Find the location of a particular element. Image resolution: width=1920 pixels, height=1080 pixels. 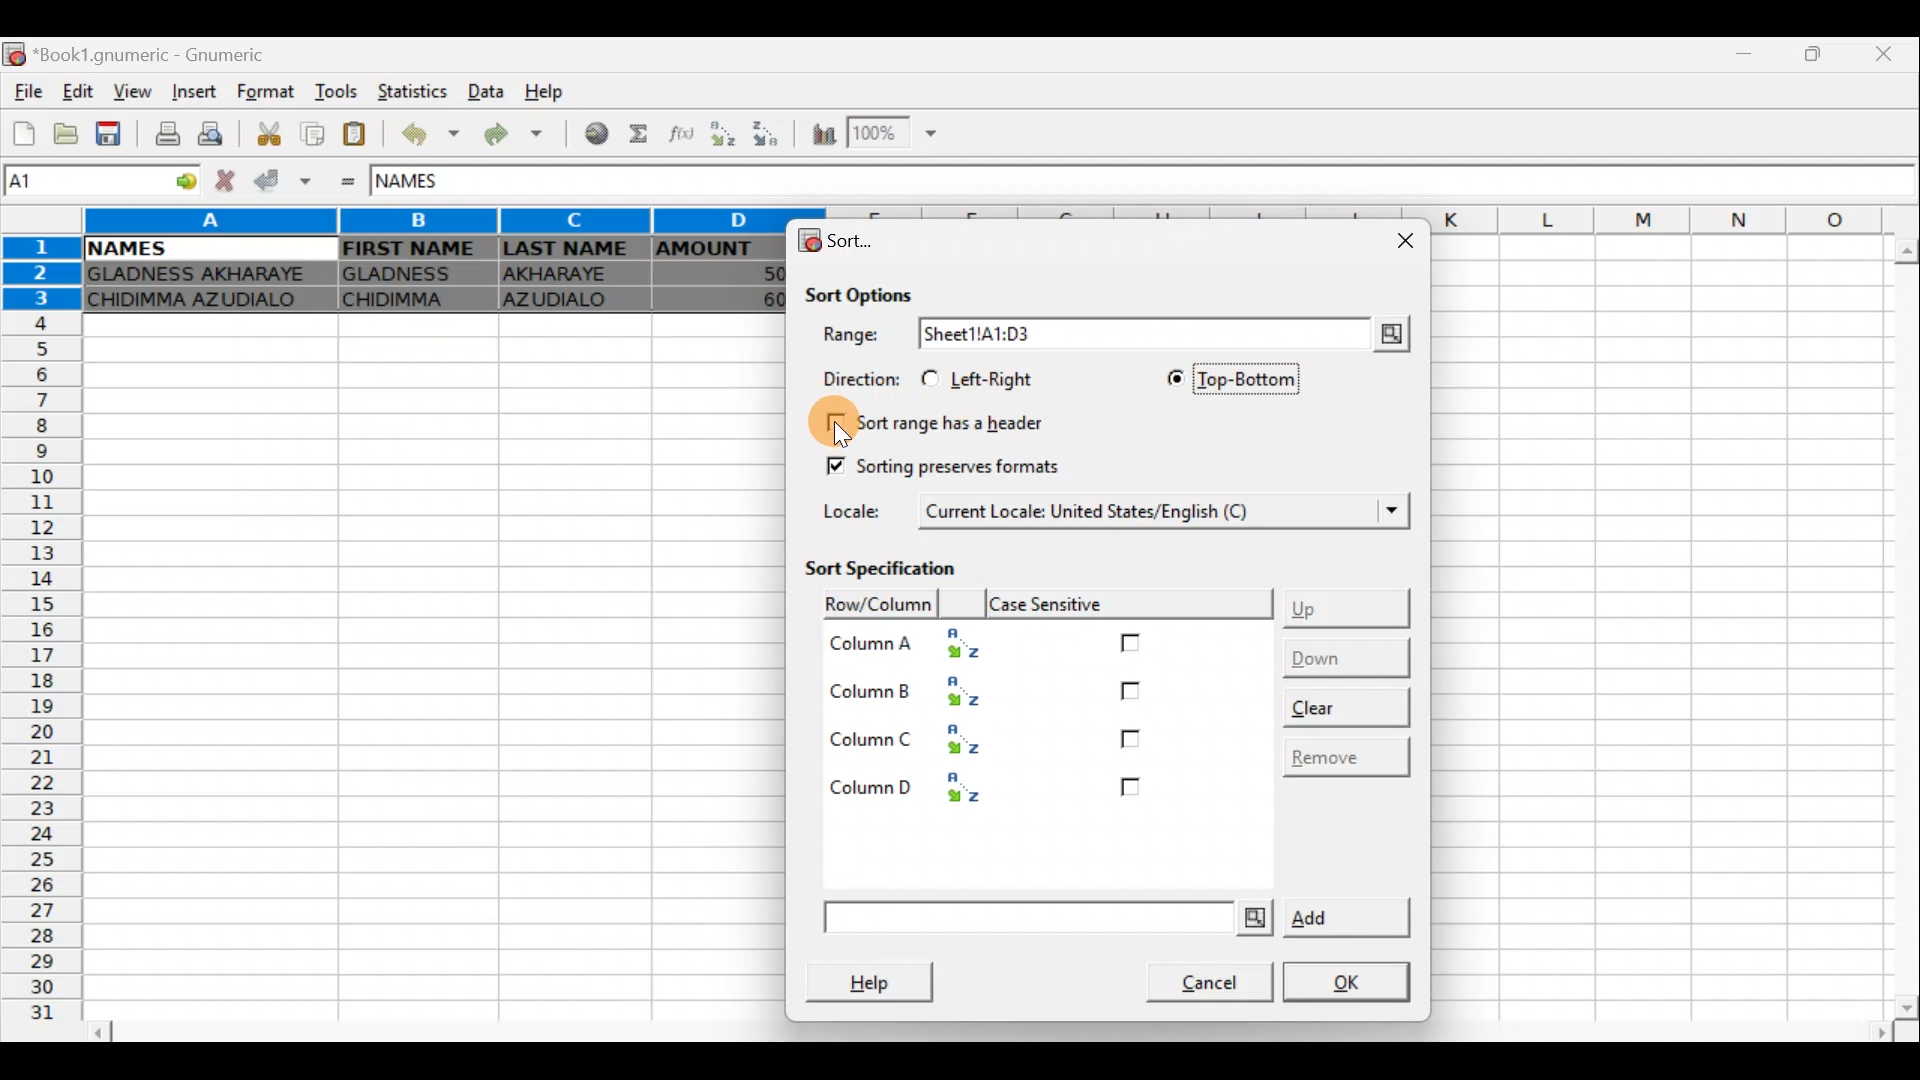

CHIDIMMA is located at coordinates (413, 299).